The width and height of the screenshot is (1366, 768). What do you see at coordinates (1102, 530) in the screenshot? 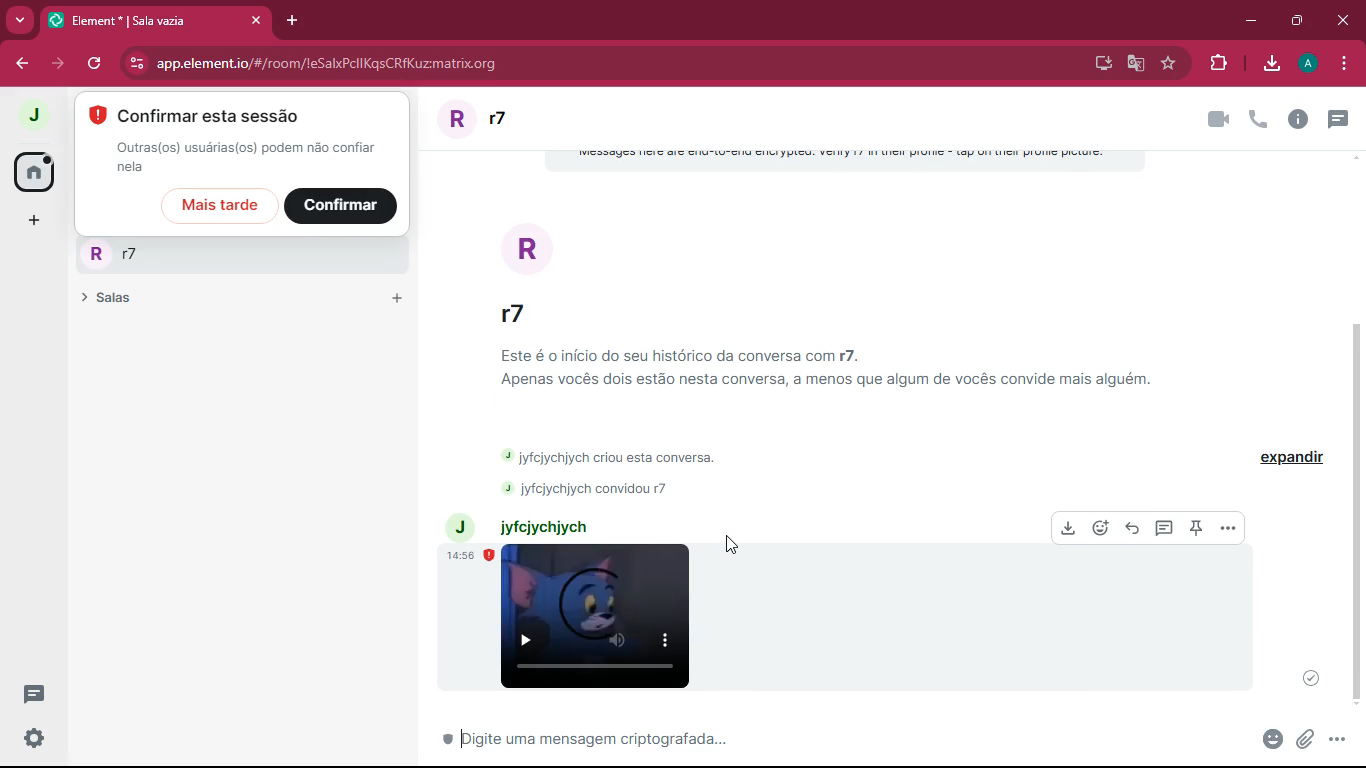
I see `react` at bounding box center [1102, 530].